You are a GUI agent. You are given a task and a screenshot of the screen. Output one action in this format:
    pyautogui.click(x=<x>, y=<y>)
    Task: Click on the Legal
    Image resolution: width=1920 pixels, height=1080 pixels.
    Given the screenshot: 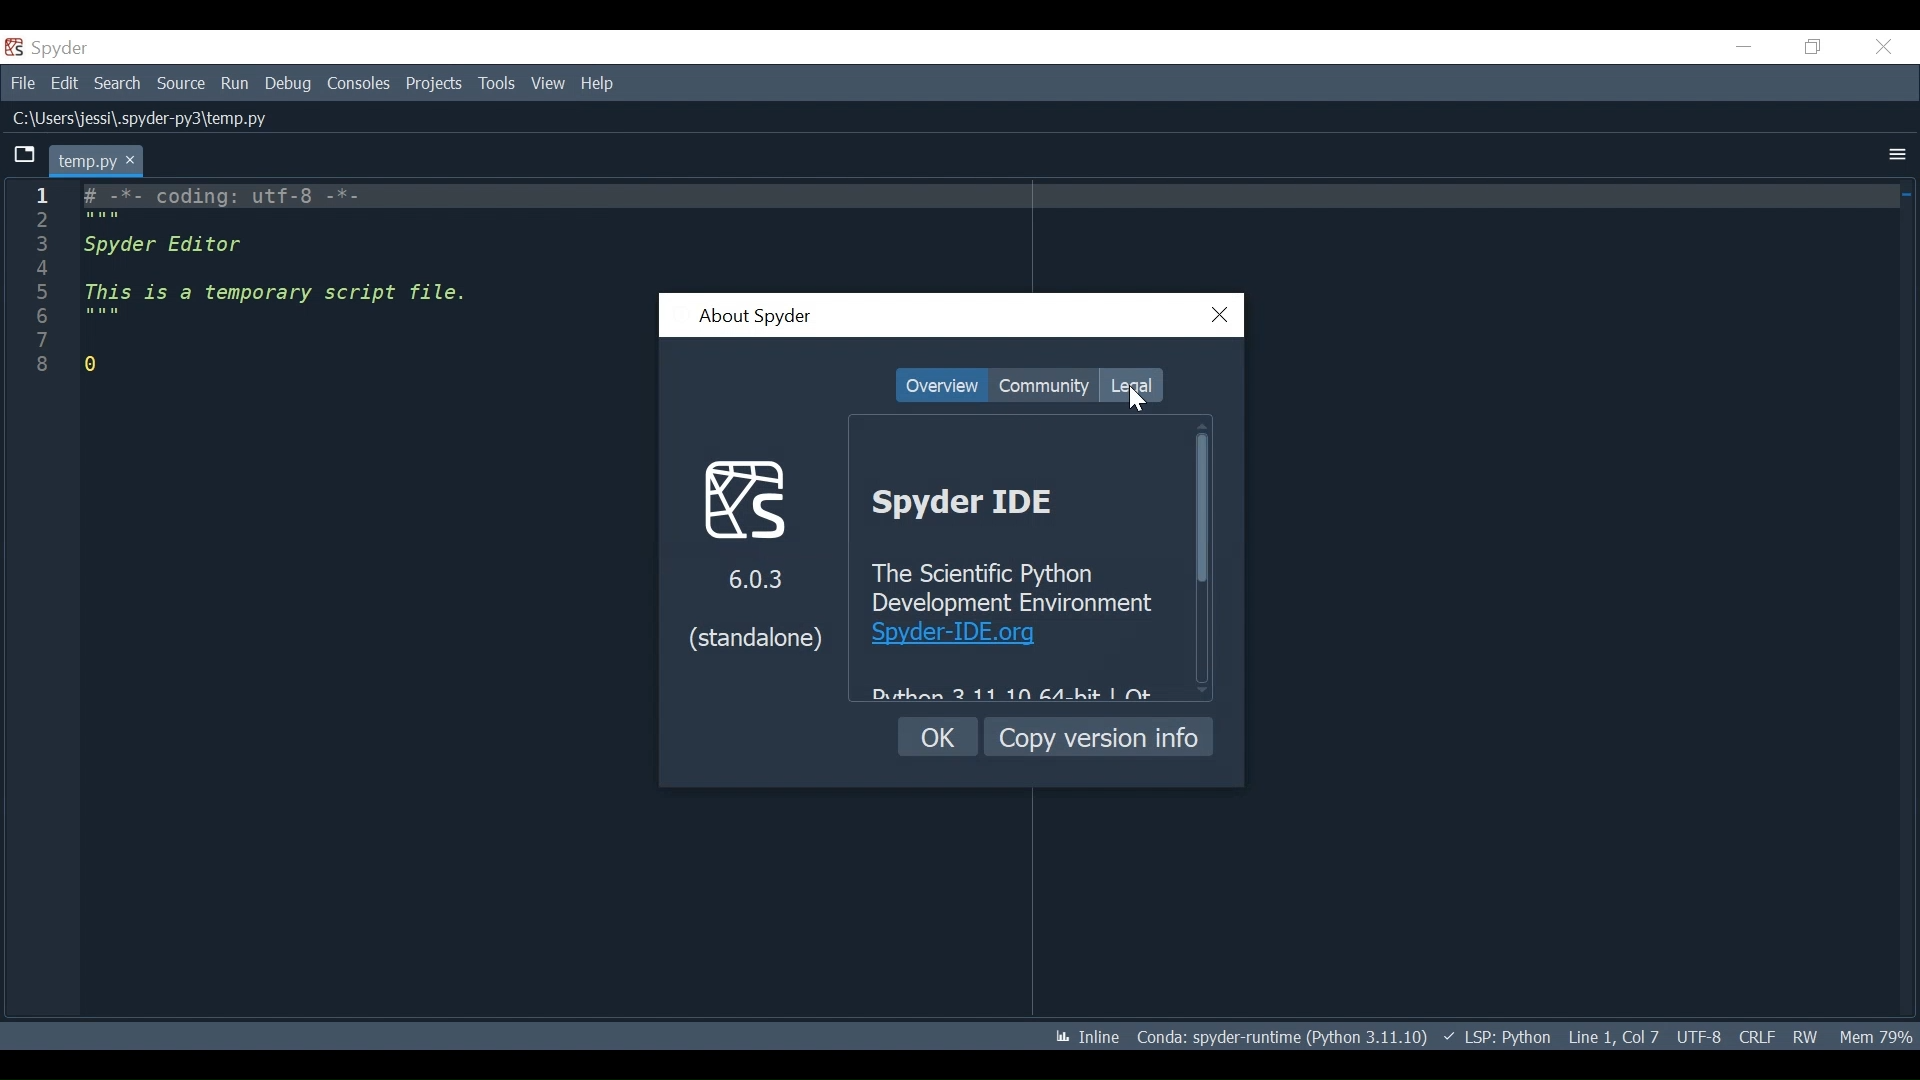 What is the action you would take?
    pyautogui.click(x=1129, y=385)
    